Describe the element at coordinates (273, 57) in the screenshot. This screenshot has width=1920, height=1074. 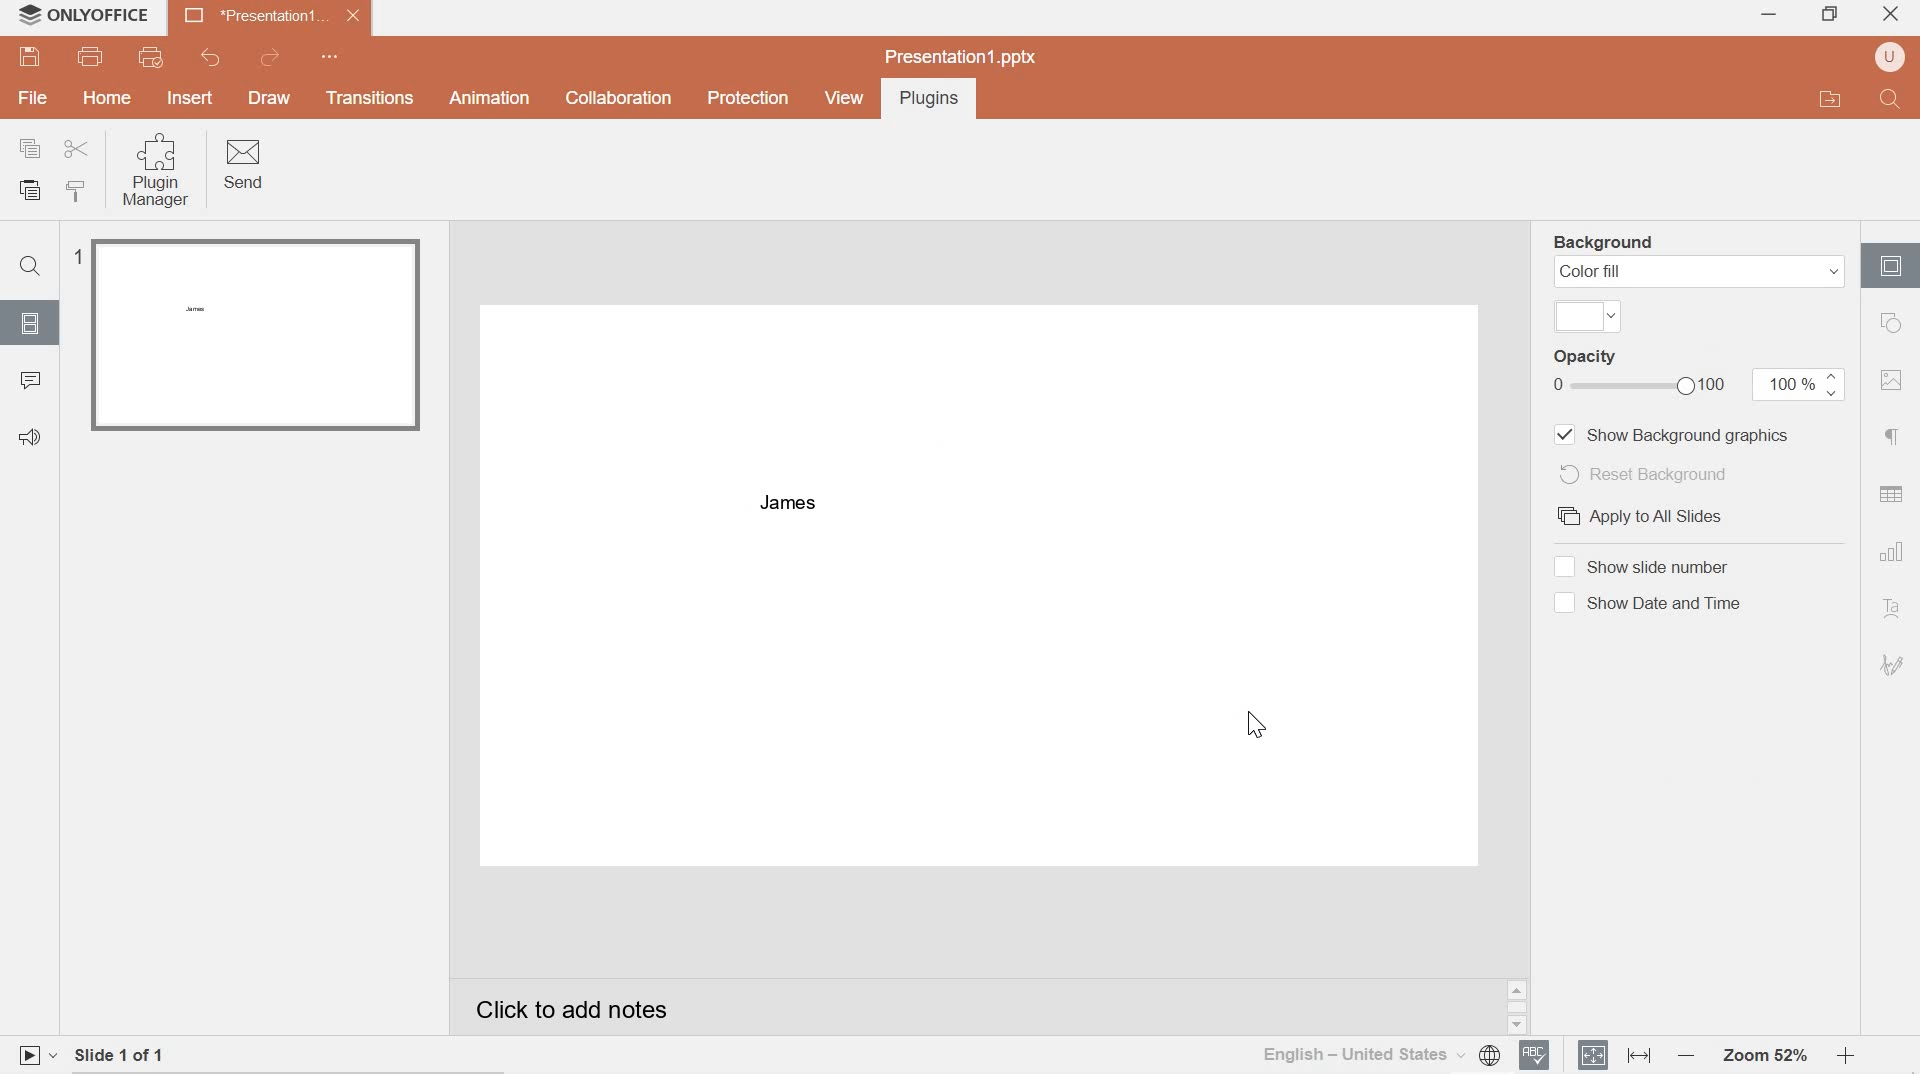
I see `redo` at that location.